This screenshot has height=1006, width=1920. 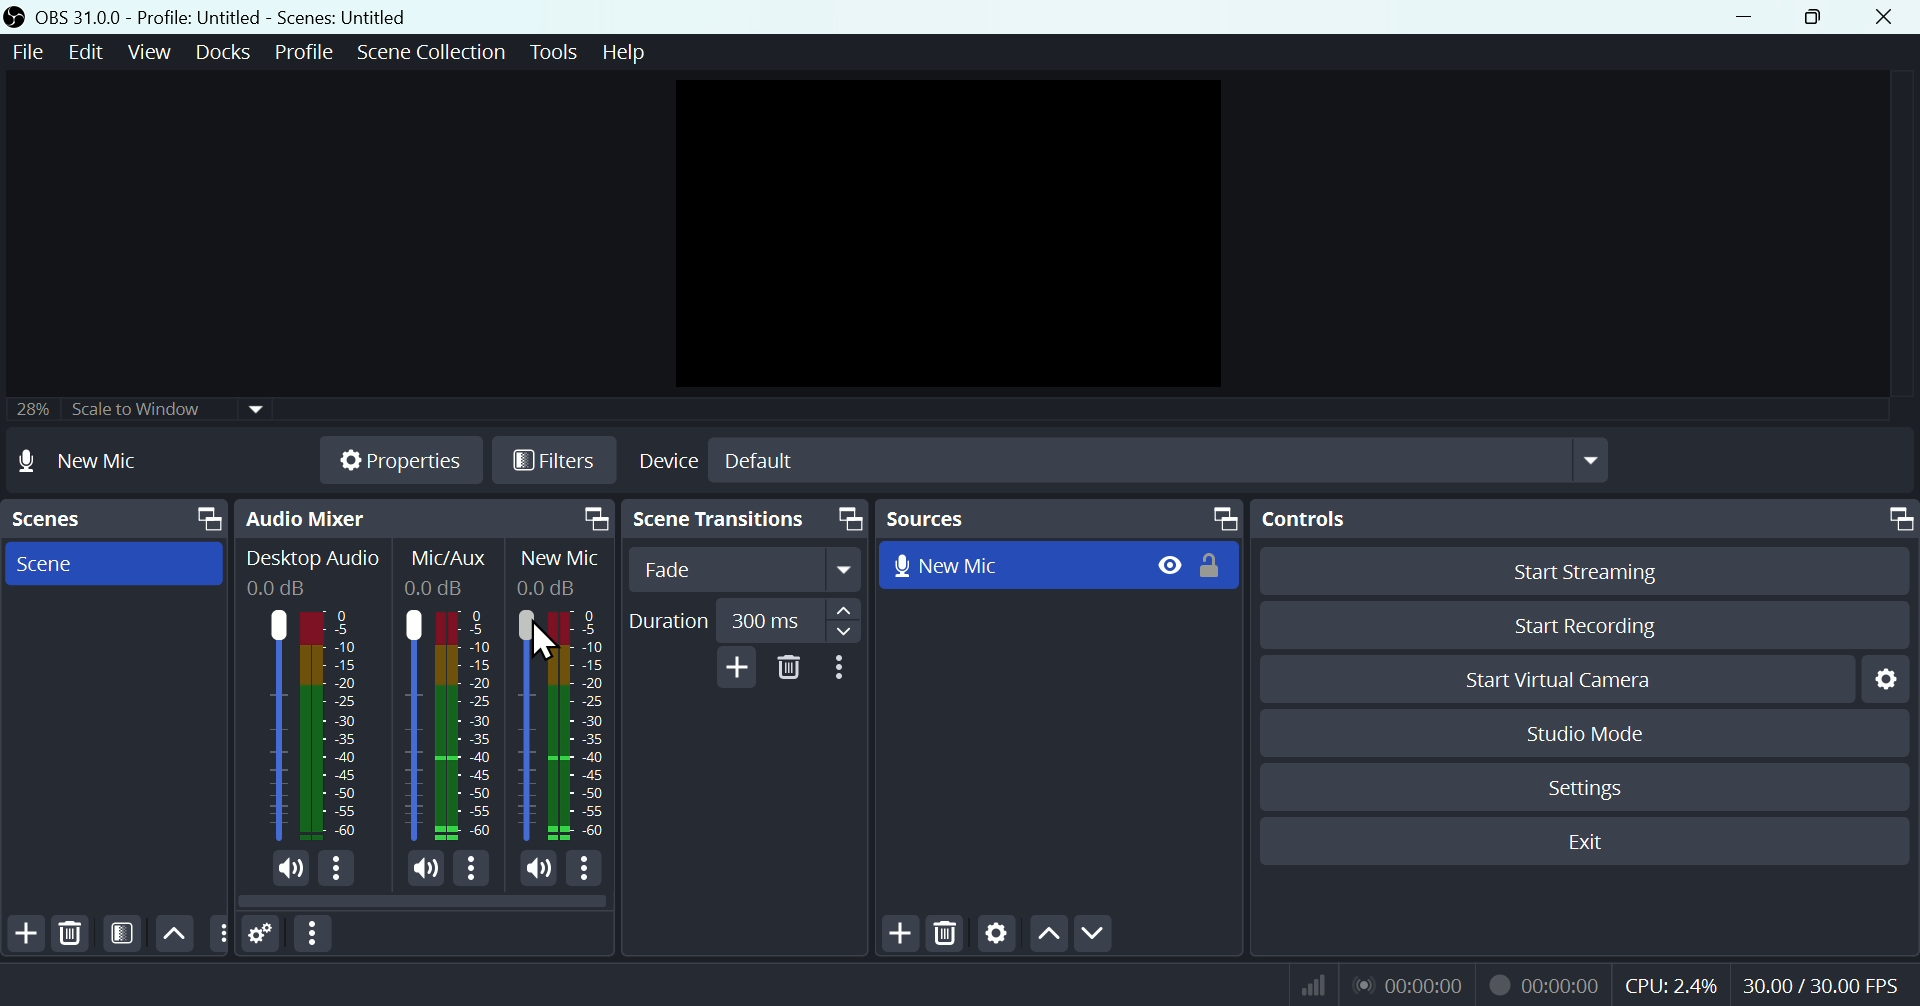 What do you see at coordinates (1120, 460) in the screenshot?
I see `Select Device` at bounding box center [1120, 460].